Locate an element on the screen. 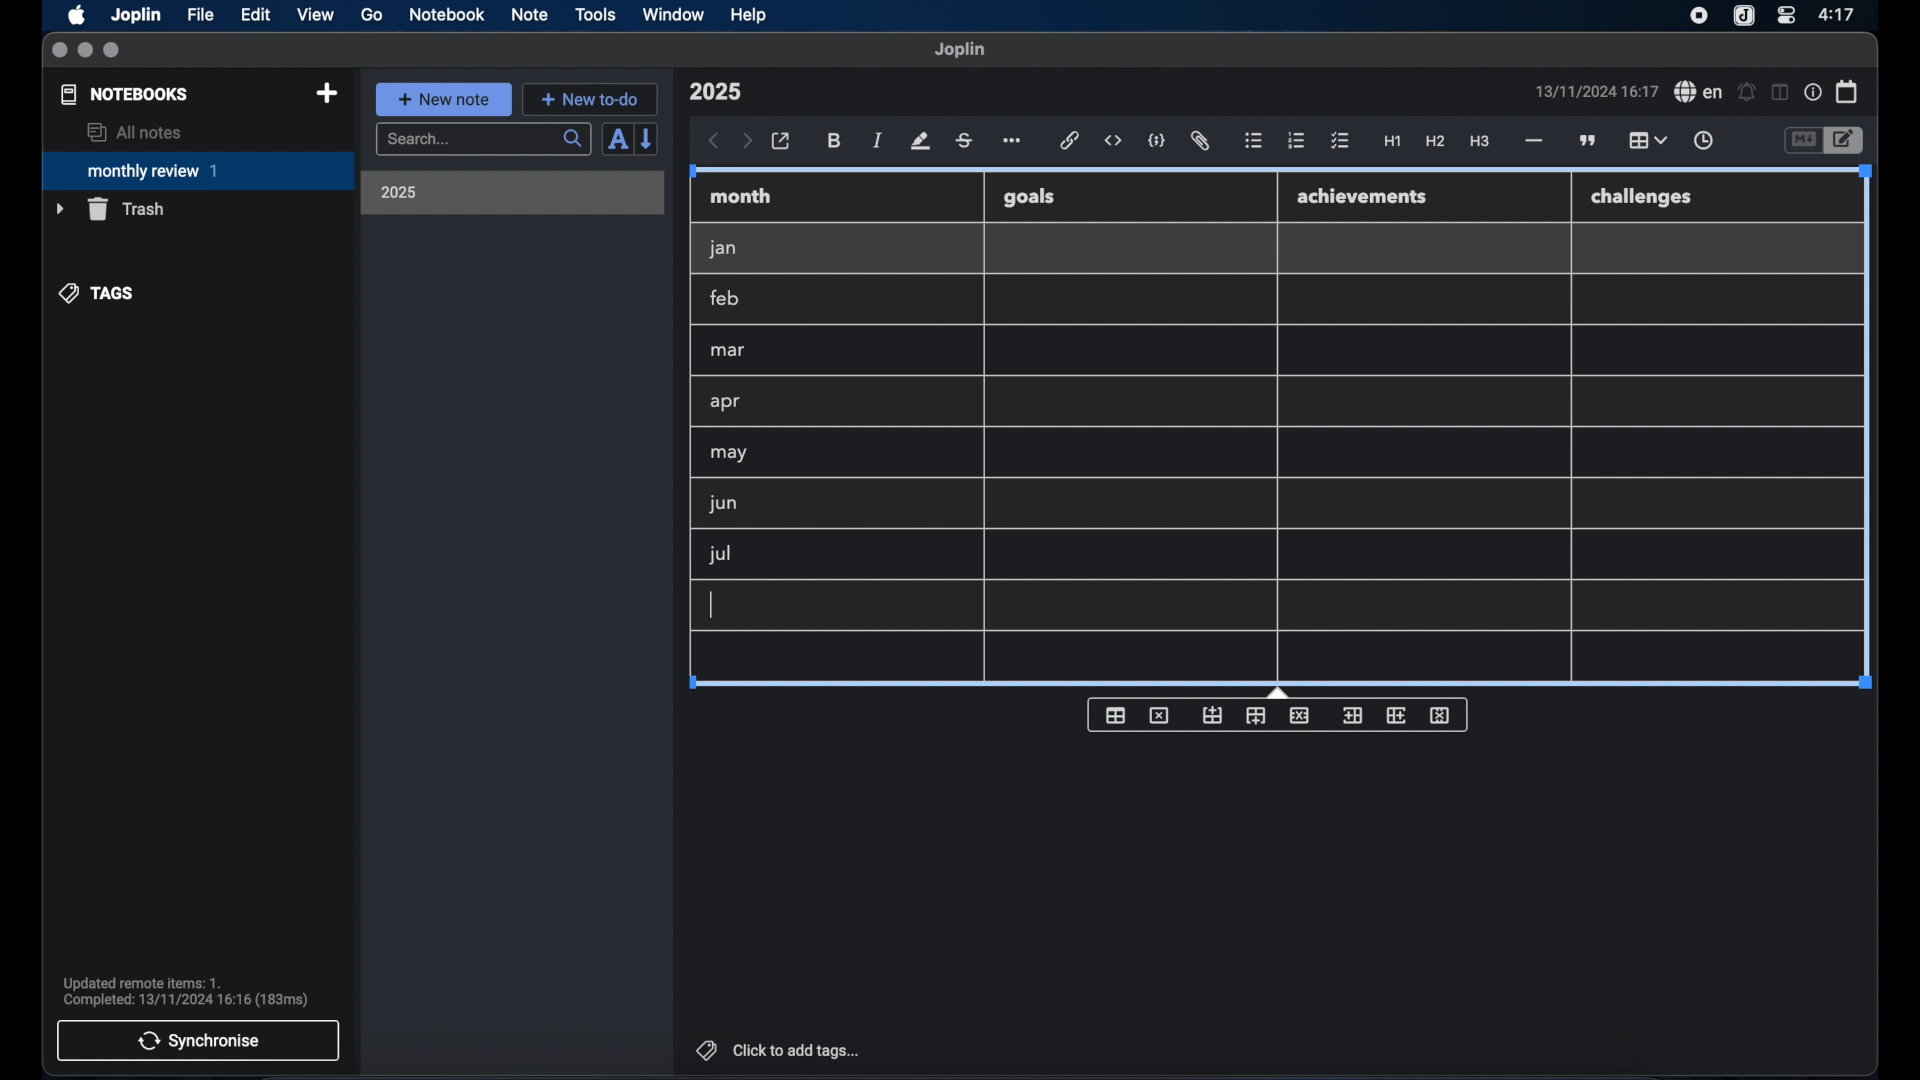  code is located at coordinates (1157, 142).